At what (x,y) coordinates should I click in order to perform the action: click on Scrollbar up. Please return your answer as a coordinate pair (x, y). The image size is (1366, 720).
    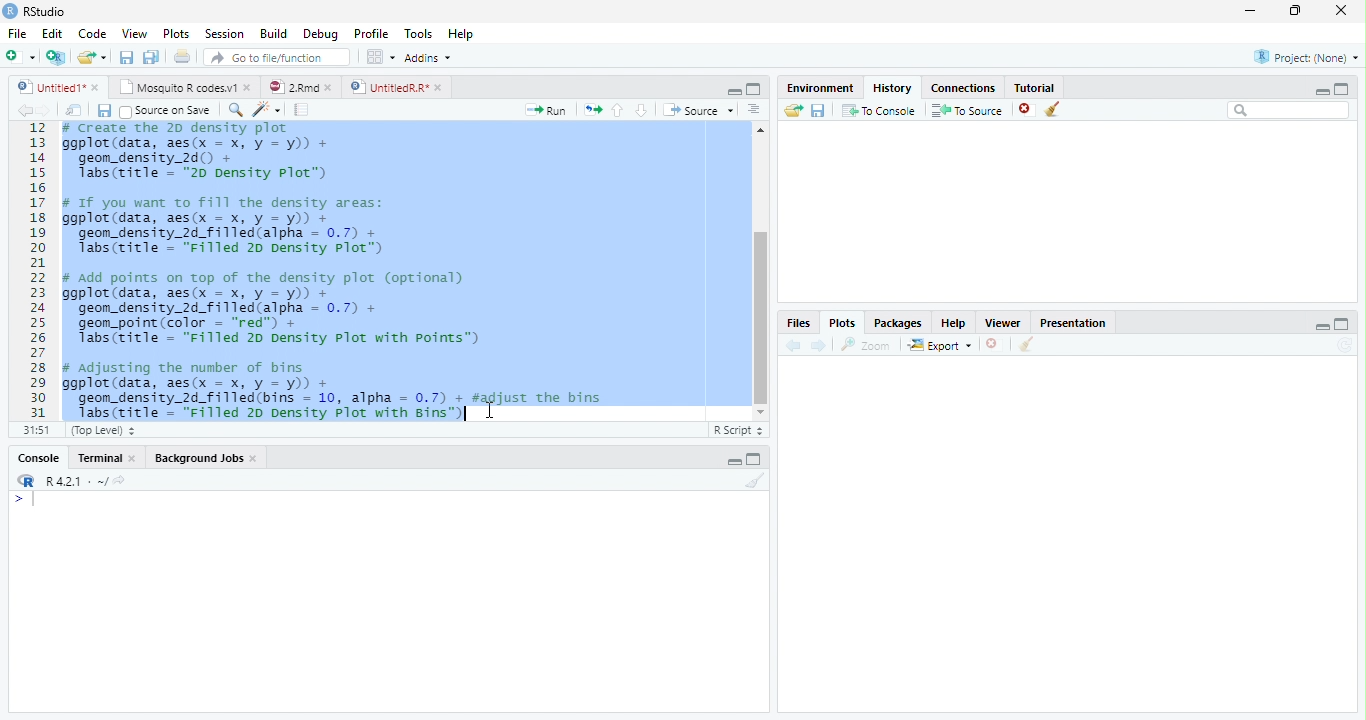
    Looking at the image, I should click on (758, 130).